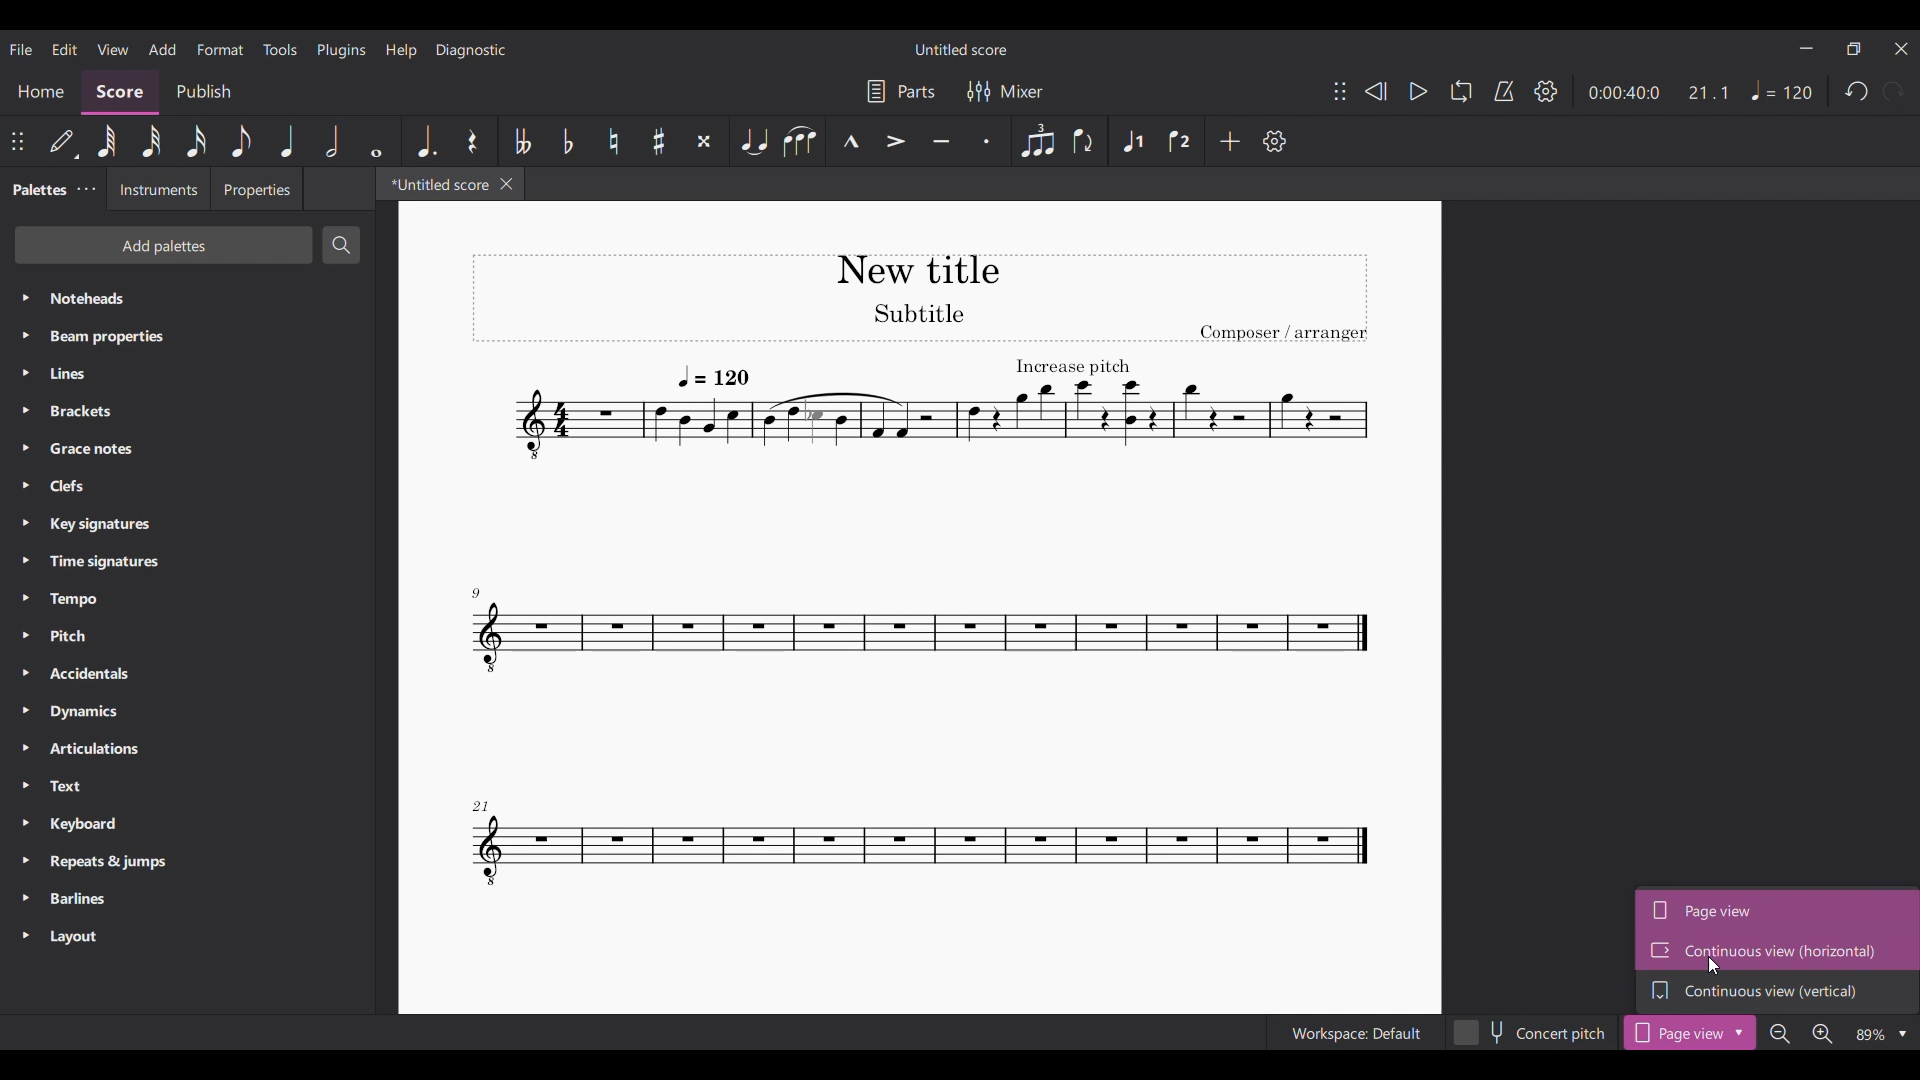 This screenshot has height=1080, width=1920. What do you see at coordinates (162, 245) in the screenshot?
I see `Add palettes` at bounding box center [162, 245].